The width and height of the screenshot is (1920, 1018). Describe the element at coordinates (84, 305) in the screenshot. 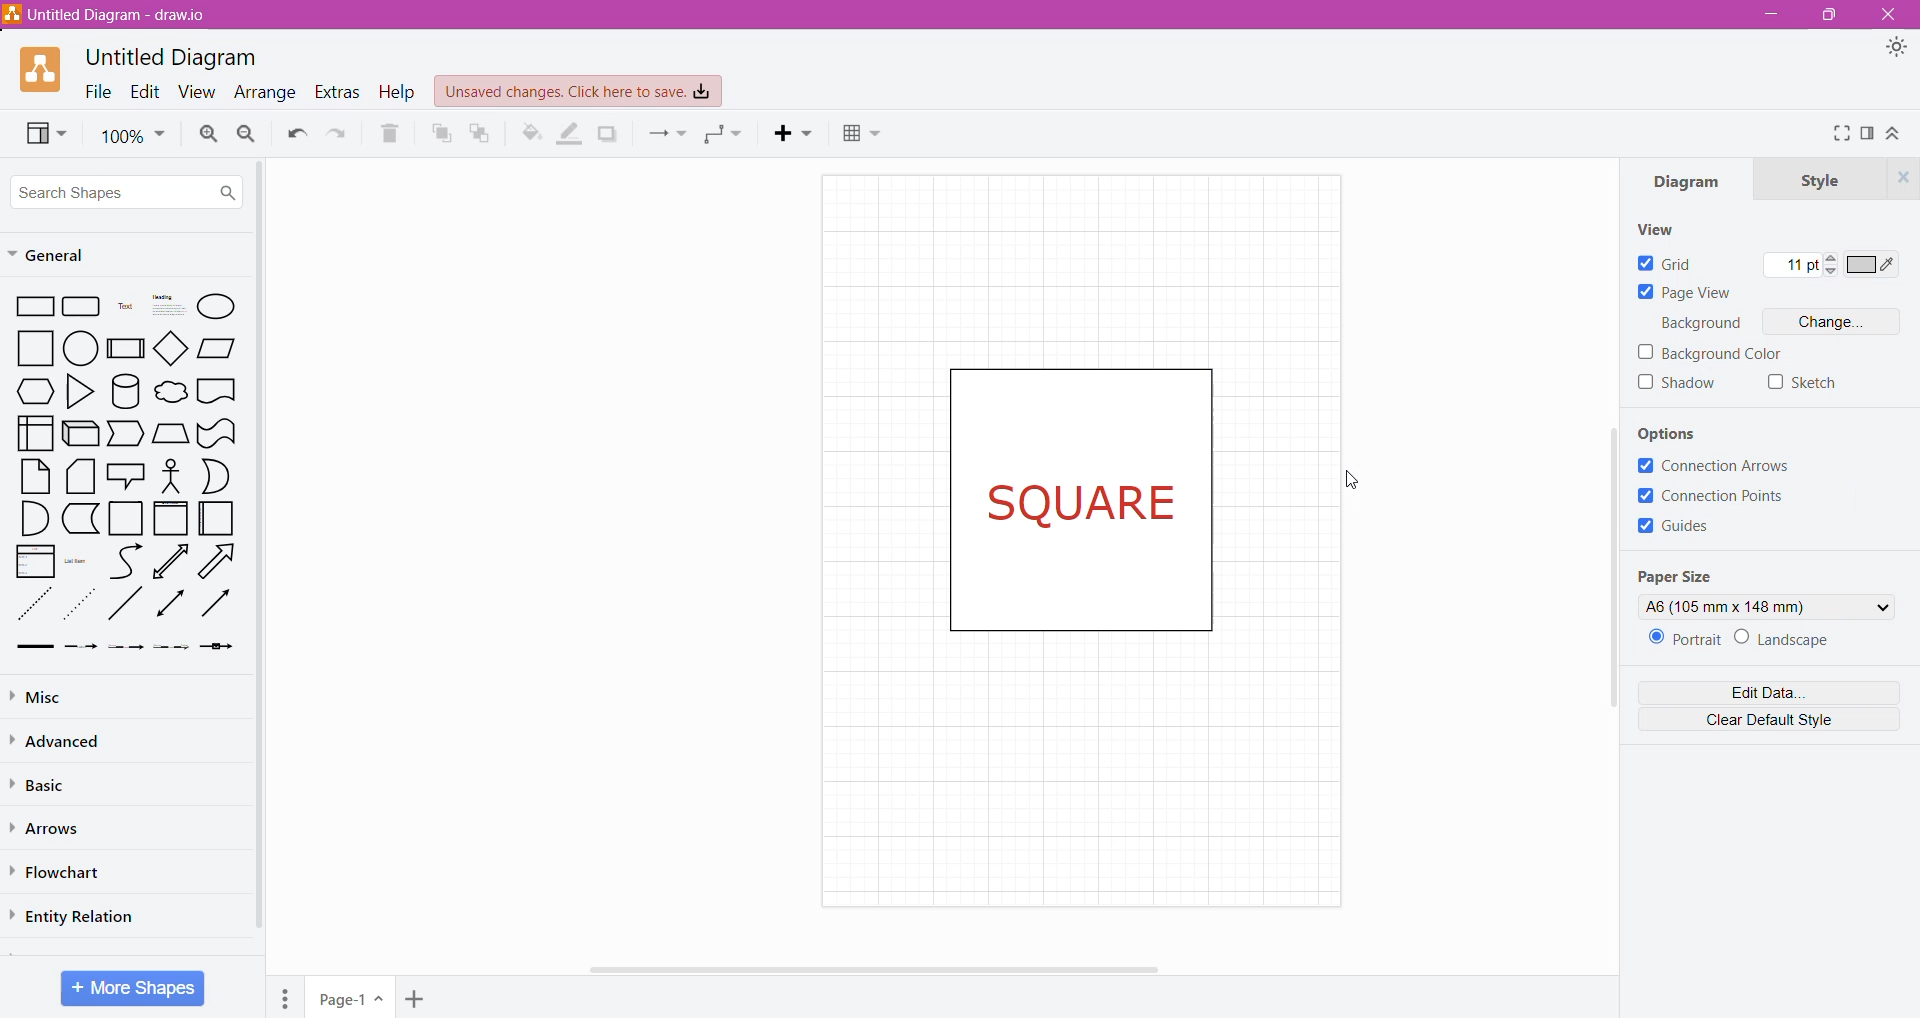

I see `Rectangle grid` at that location.